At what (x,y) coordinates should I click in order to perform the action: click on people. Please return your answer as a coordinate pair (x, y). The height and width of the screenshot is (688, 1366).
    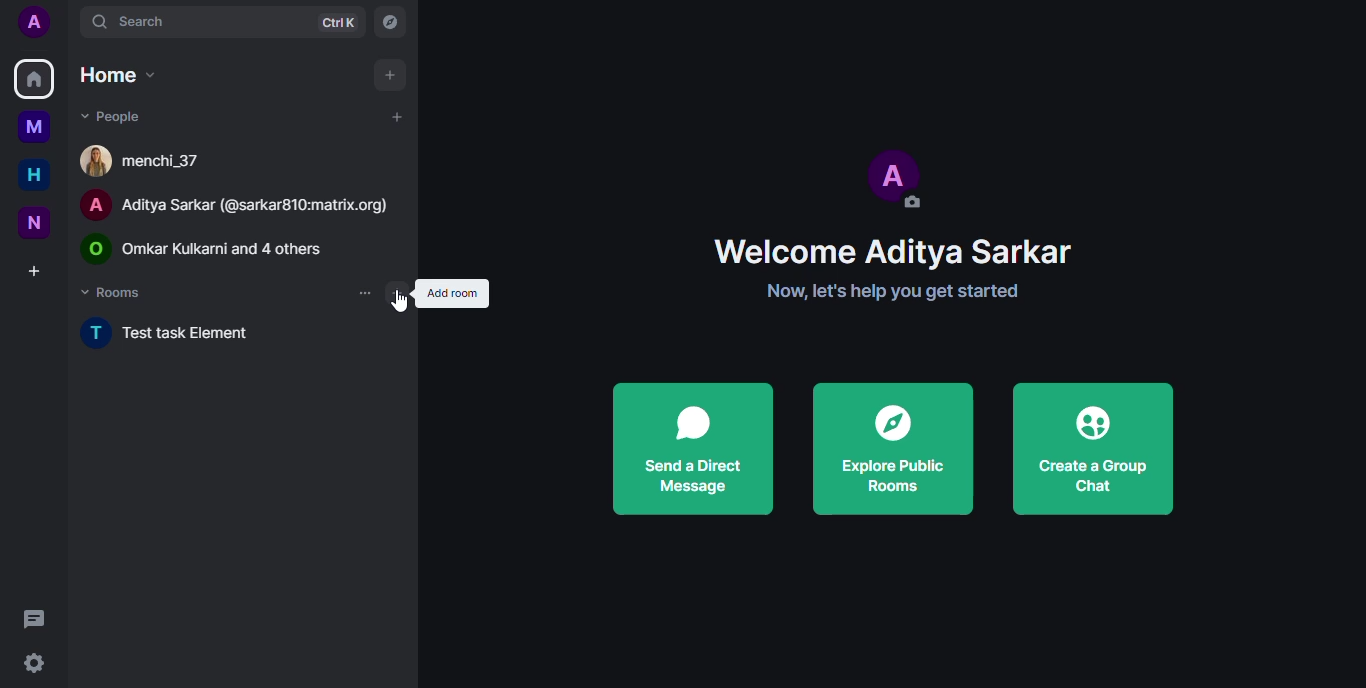
    Looking at the image, I should click on (110, 115).